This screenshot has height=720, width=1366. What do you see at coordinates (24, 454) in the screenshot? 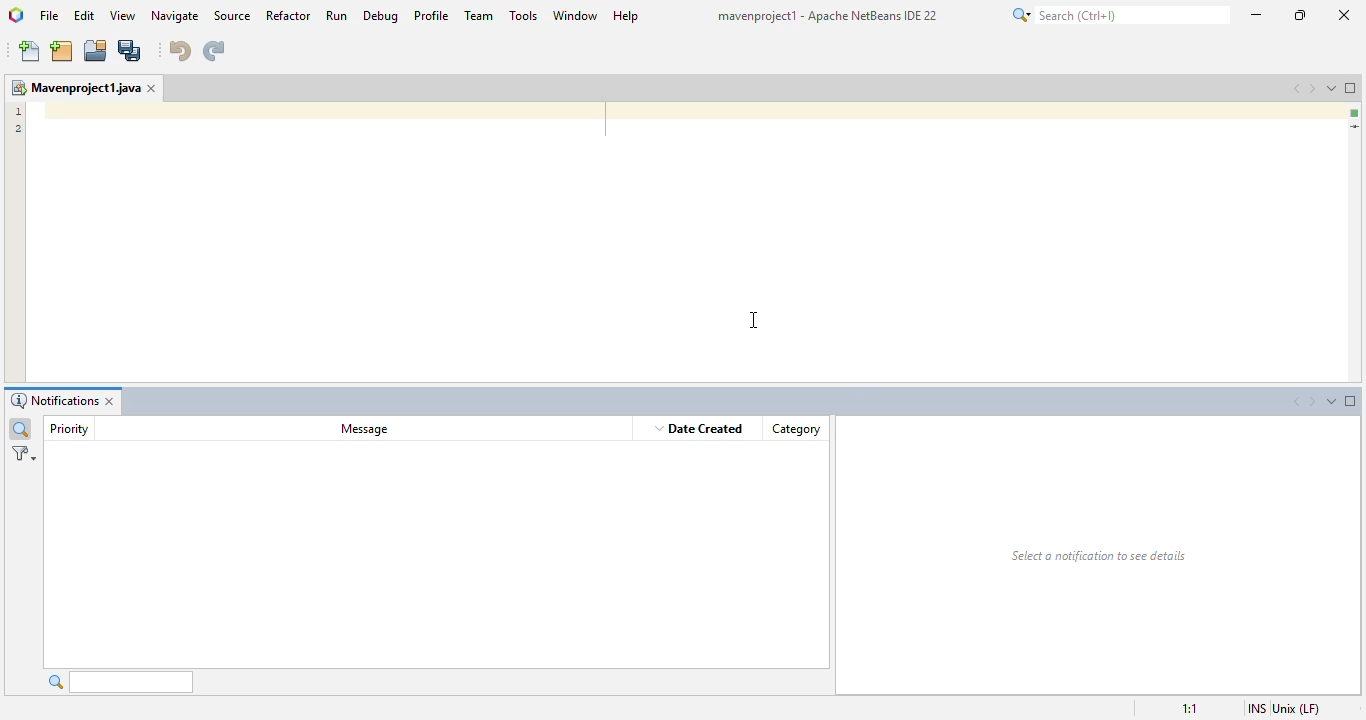
I see `click here to select a filter` at bounding box center [24, 454].